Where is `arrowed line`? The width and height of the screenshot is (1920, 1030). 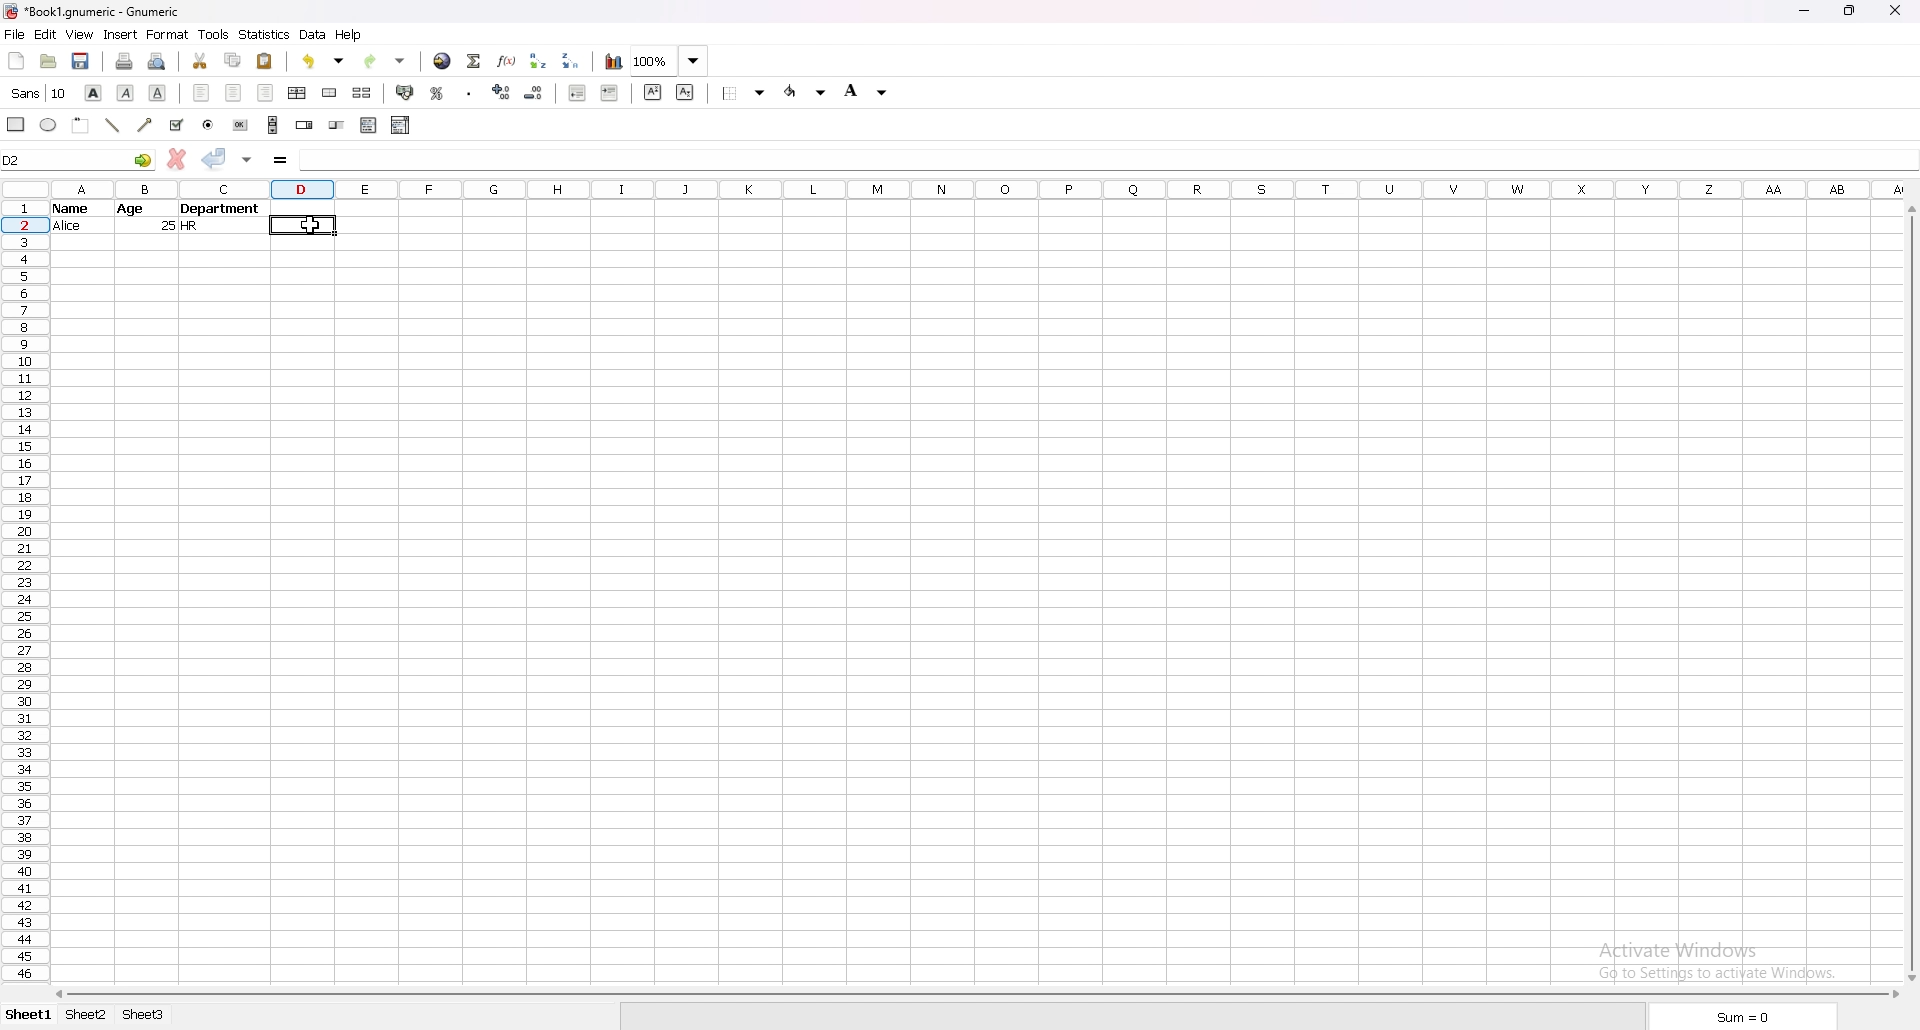 arrowed line is located at coordinates (147, 123).